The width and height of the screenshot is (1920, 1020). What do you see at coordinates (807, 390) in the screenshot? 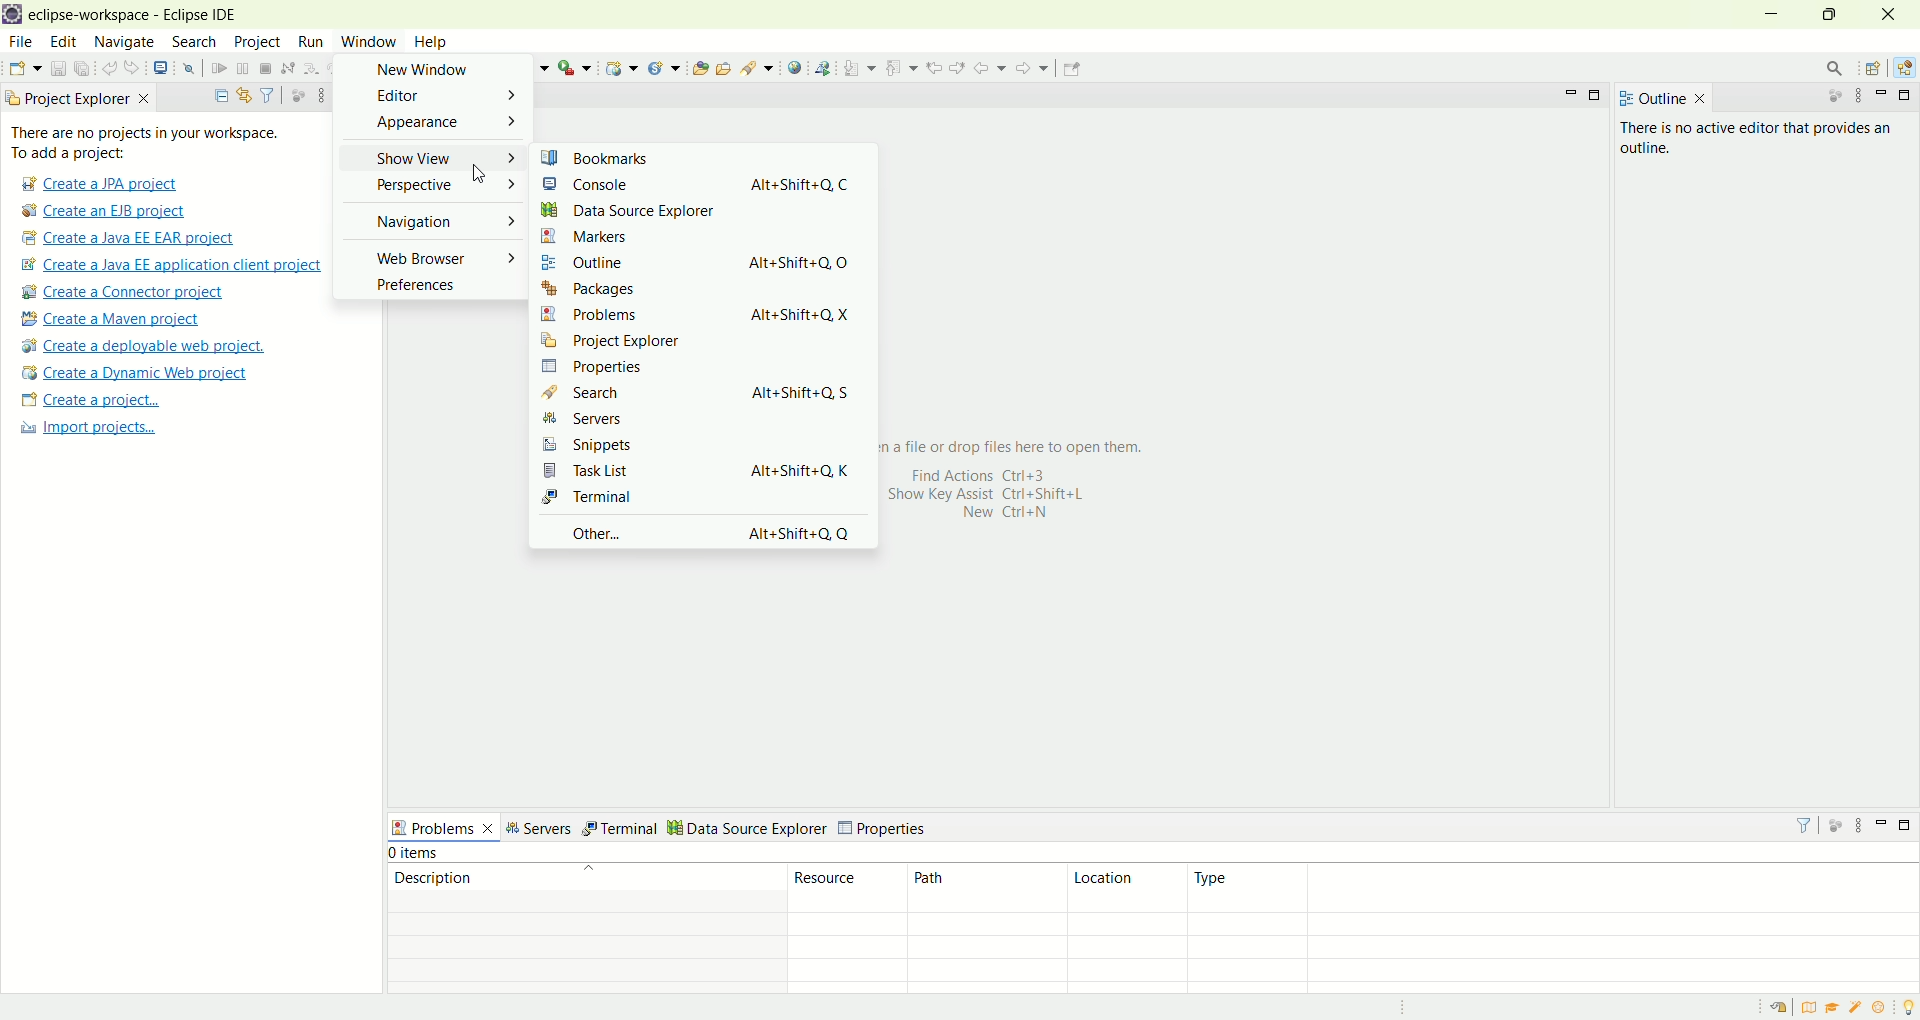
I see `aIt+Shift+Q, S` at bounding box center [807, 390].